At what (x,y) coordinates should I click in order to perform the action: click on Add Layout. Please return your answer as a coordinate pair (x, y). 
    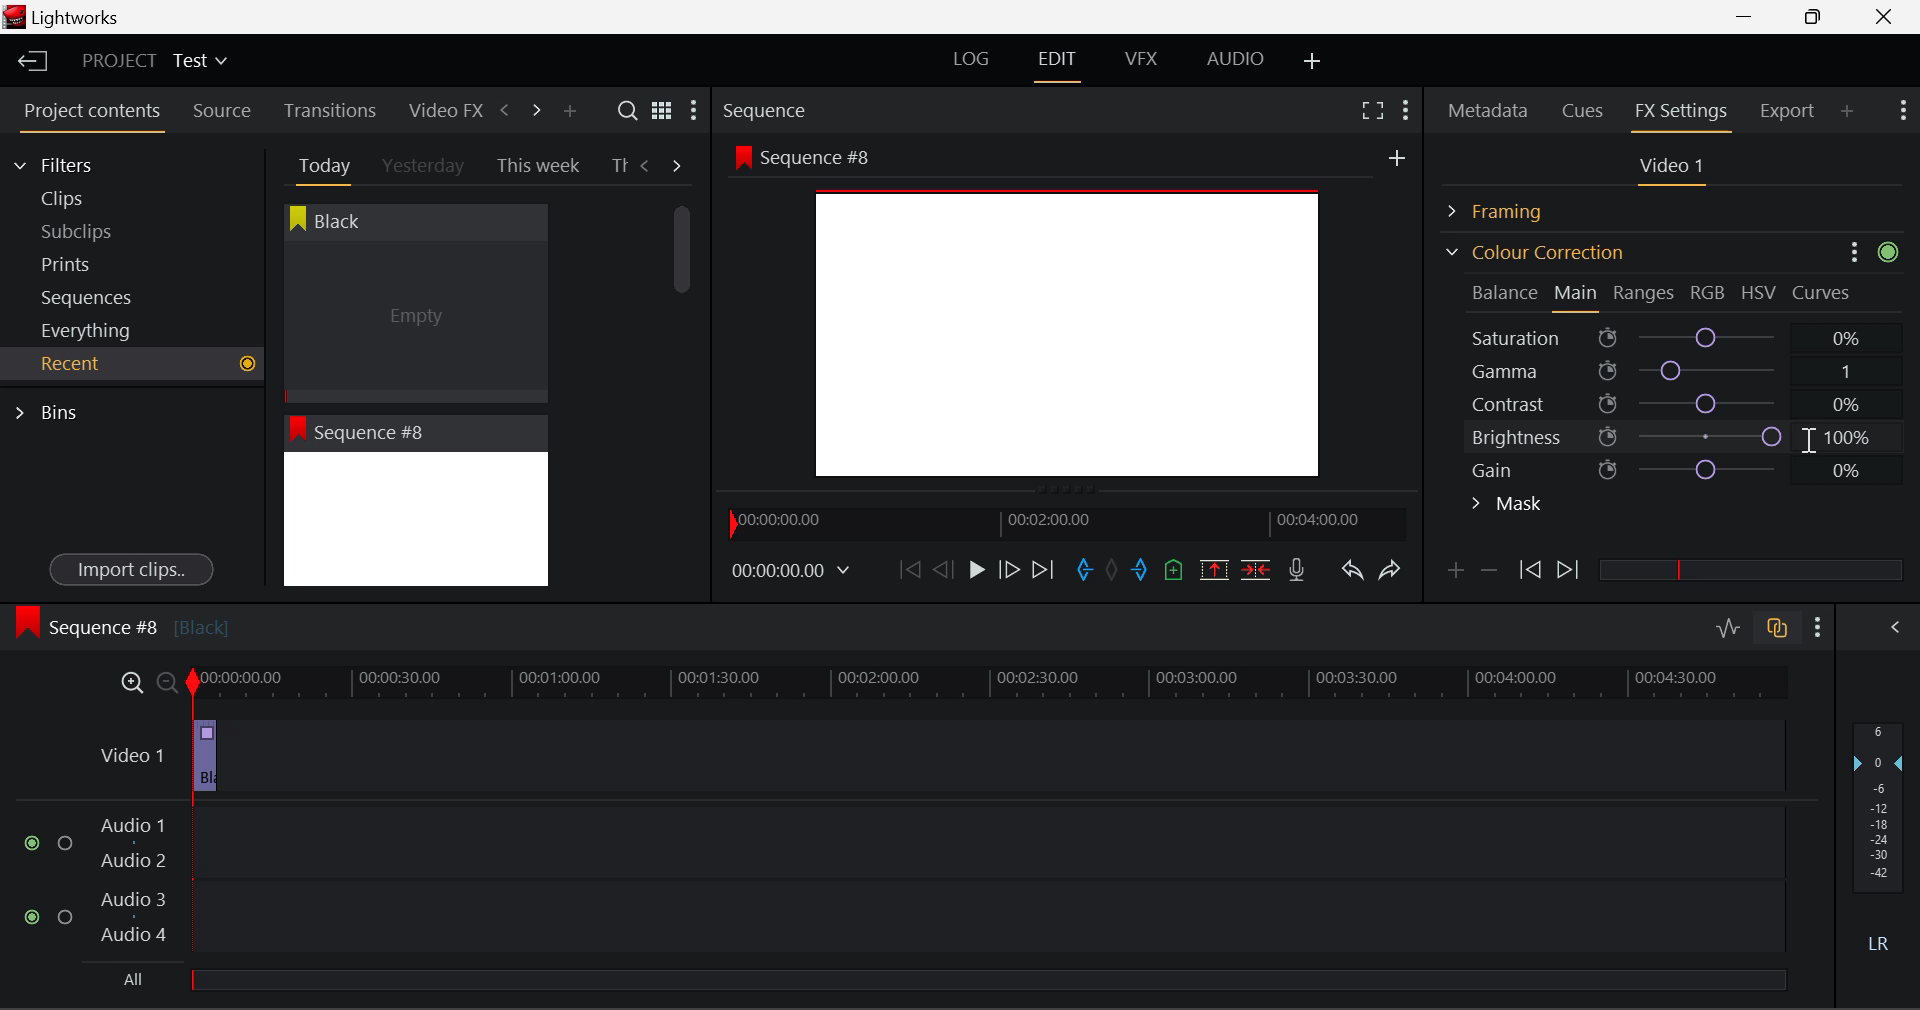
    Looking at the image, I should click on (1313, 62).